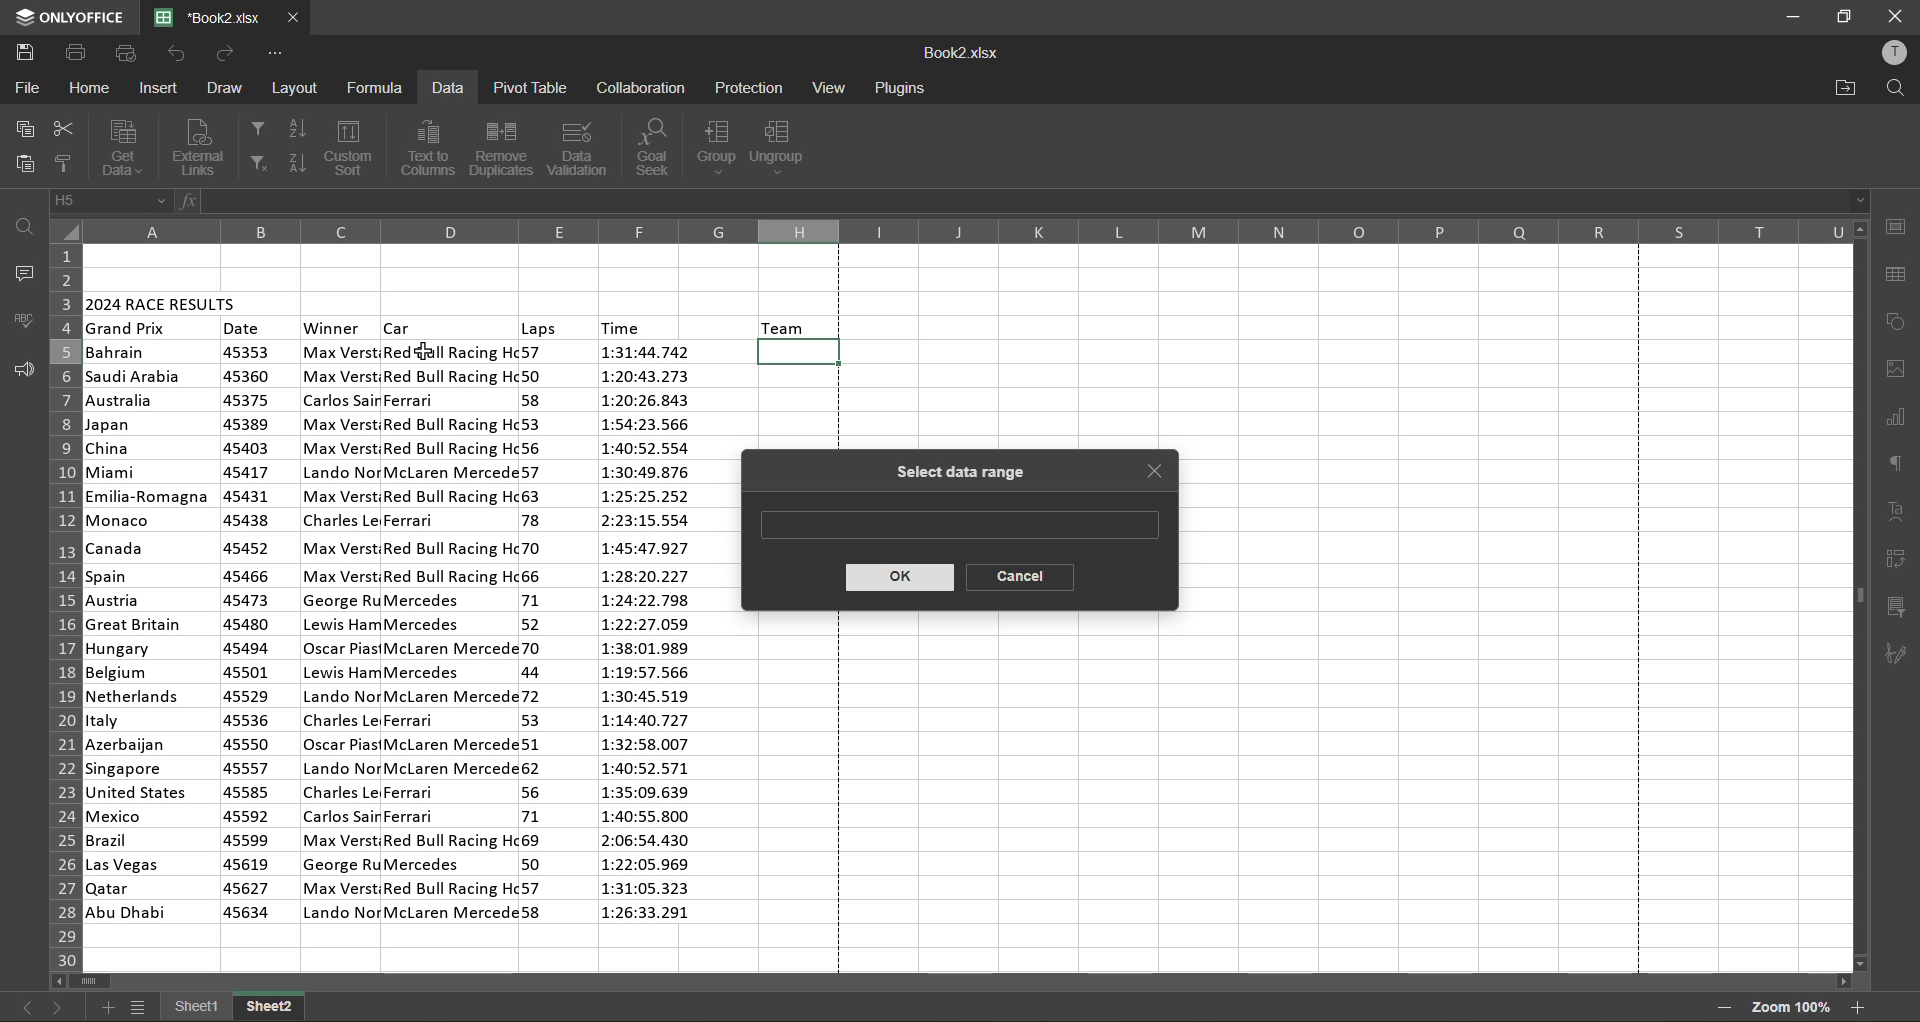 This screenshot has height=1022, width=1920. I want to click on custom sort, so click(353, 148).